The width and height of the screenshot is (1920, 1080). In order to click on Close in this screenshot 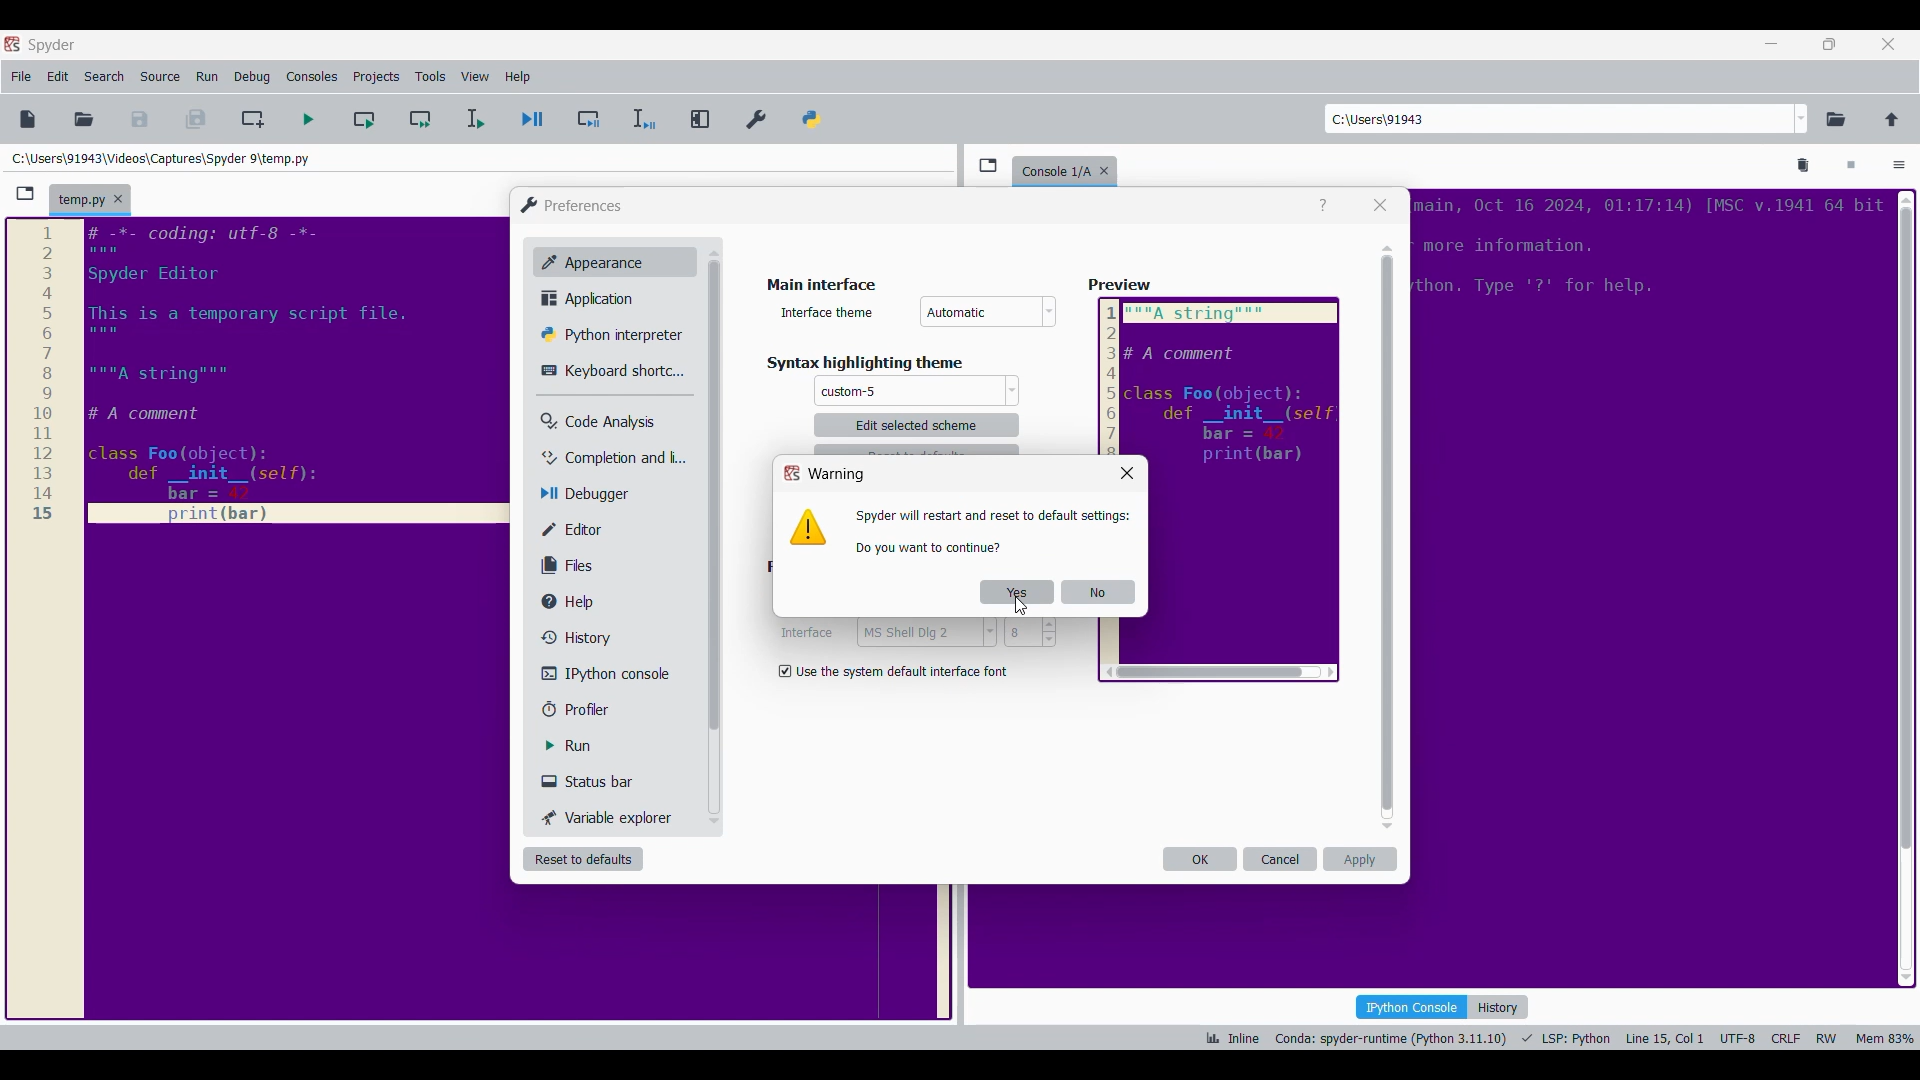, I will do `click(1104, 170)`.